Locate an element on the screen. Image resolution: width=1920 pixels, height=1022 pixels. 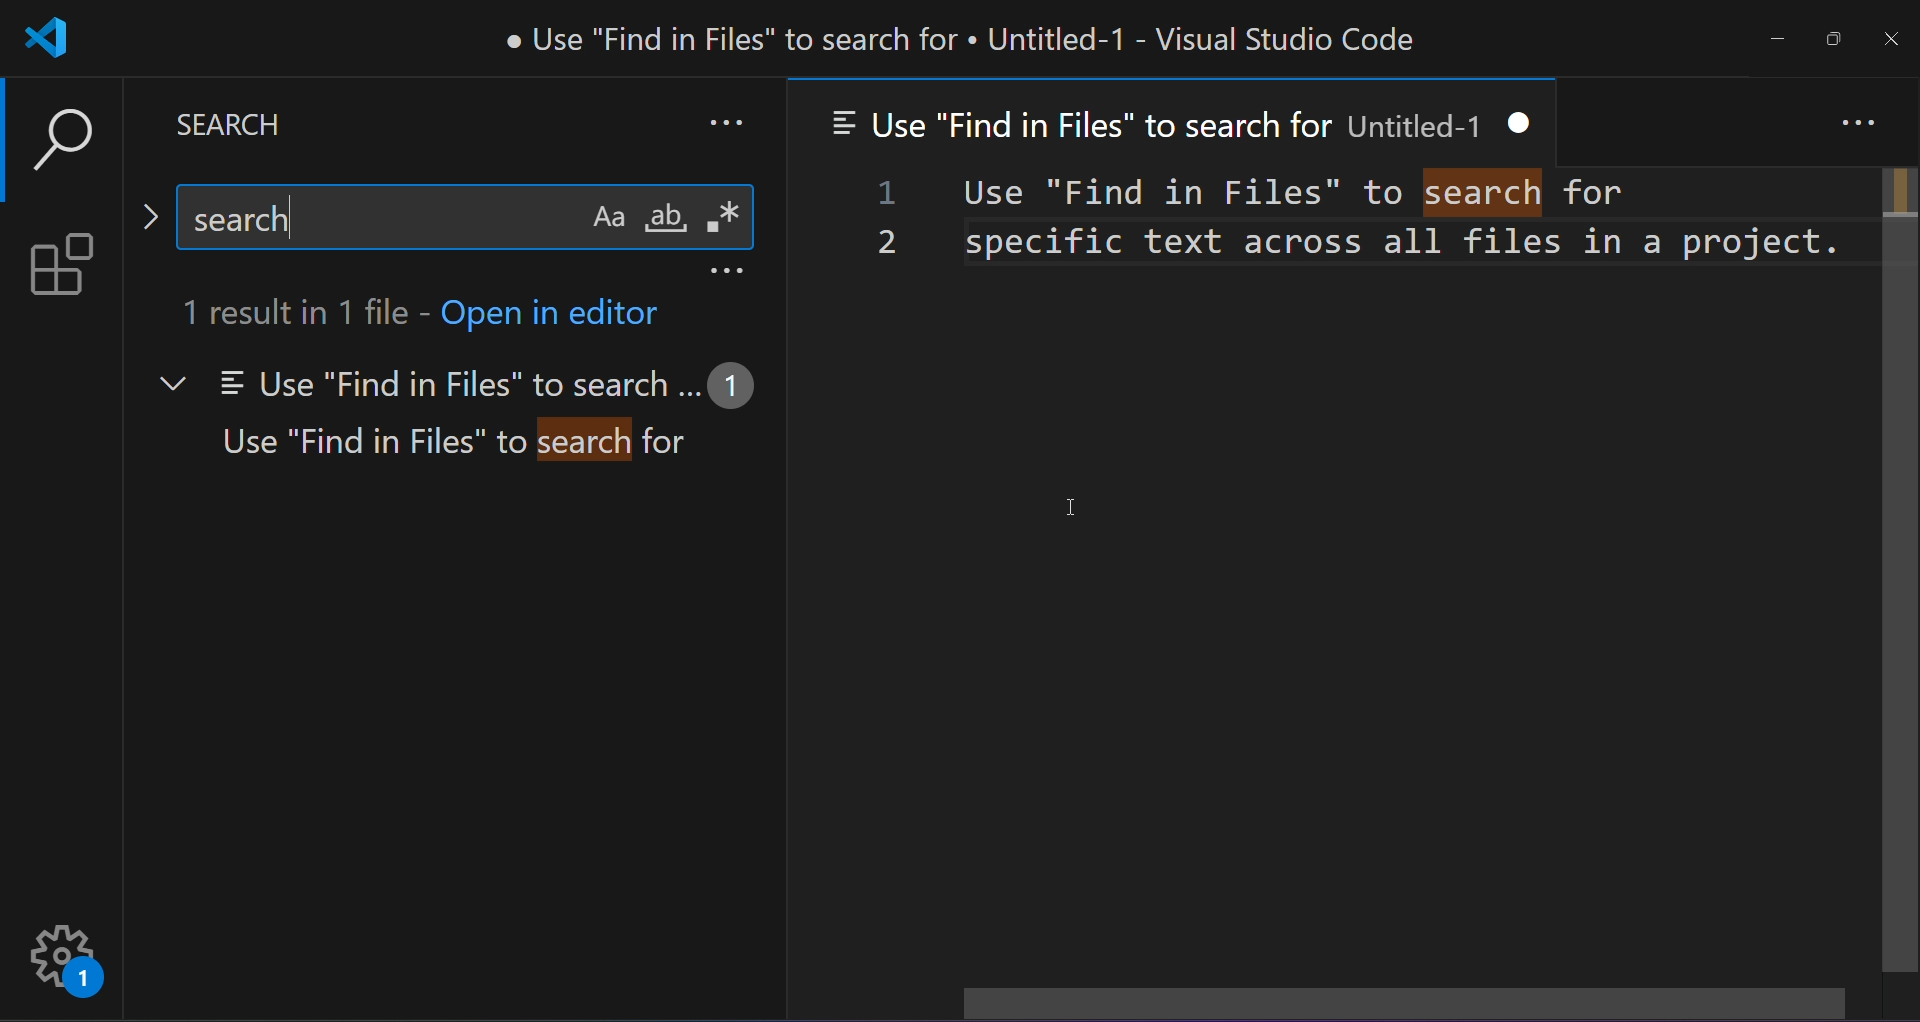
maximize is located at coordinates (1835, 39).